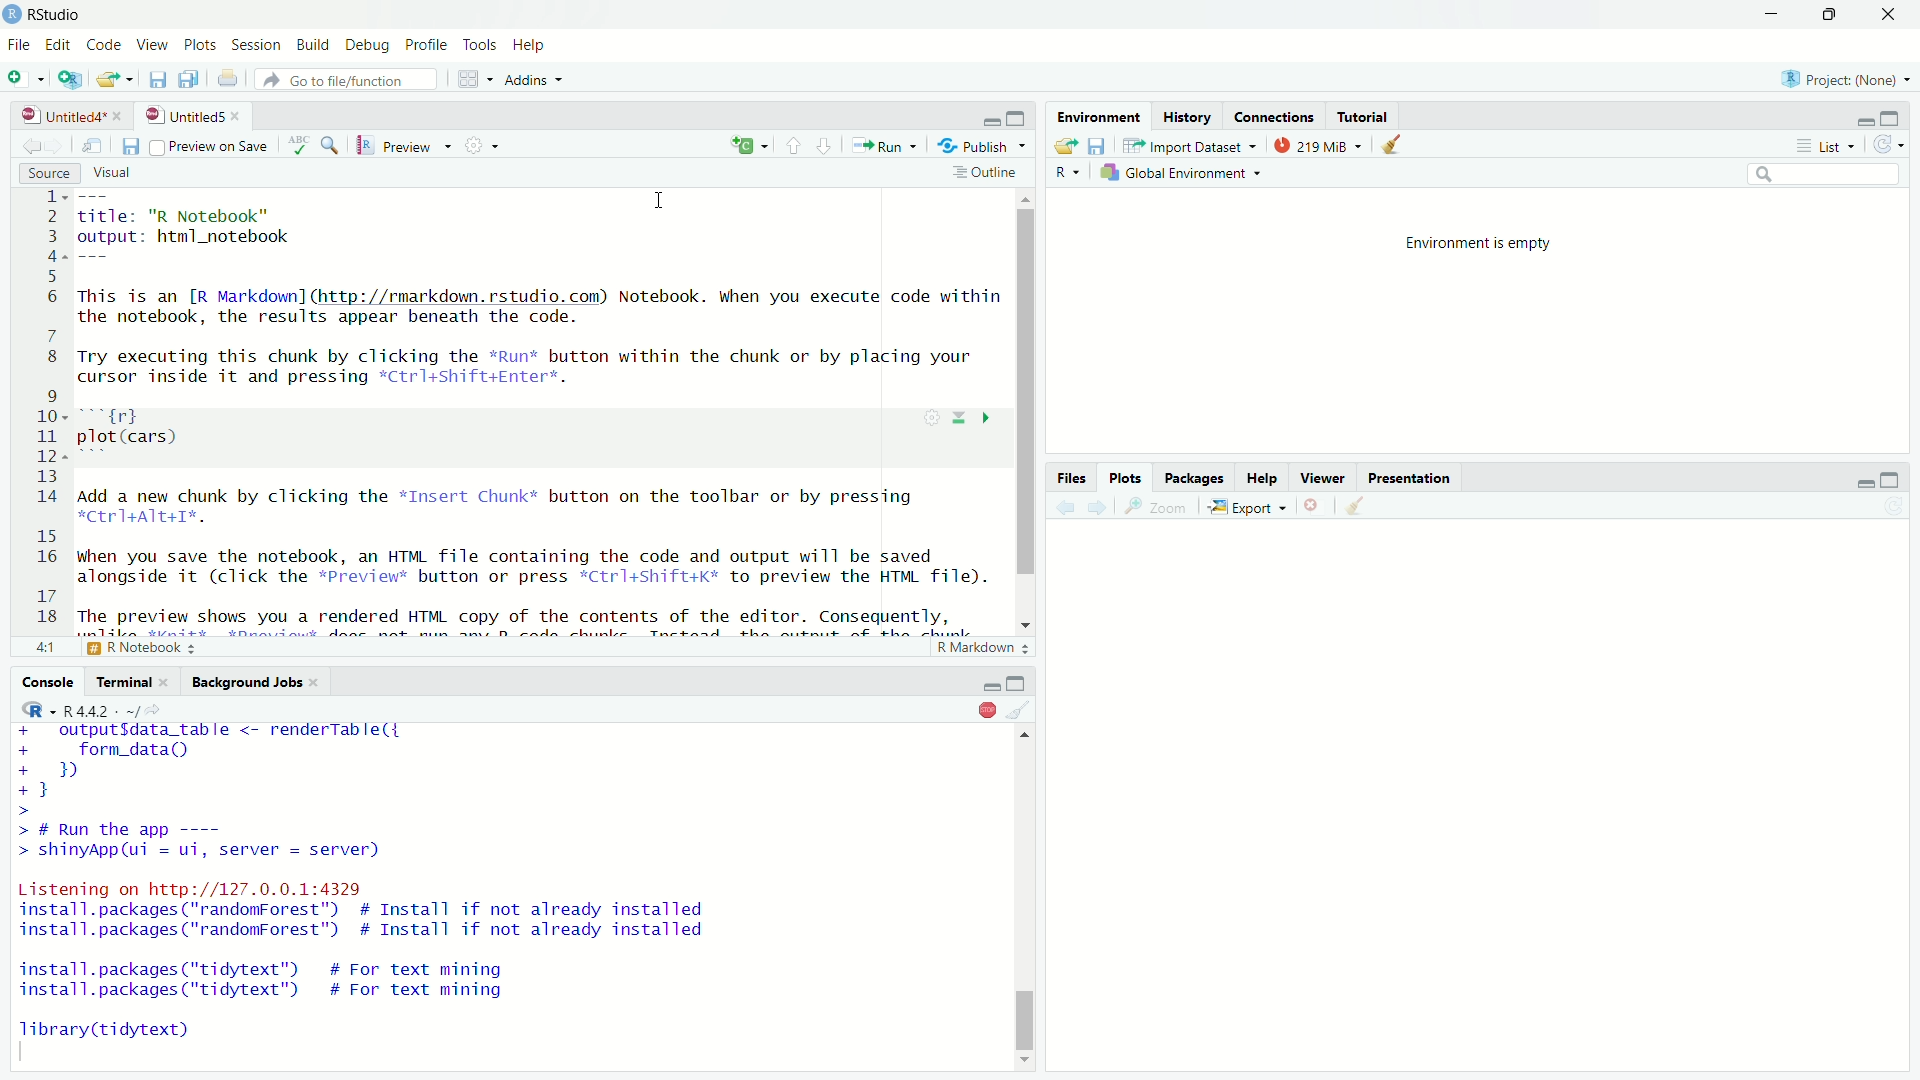 This screenshot has height=1080, width=1920. Describe the element at coordinates (1394, 146) in the screenshot. I see `clear objects from workspace` at that location.